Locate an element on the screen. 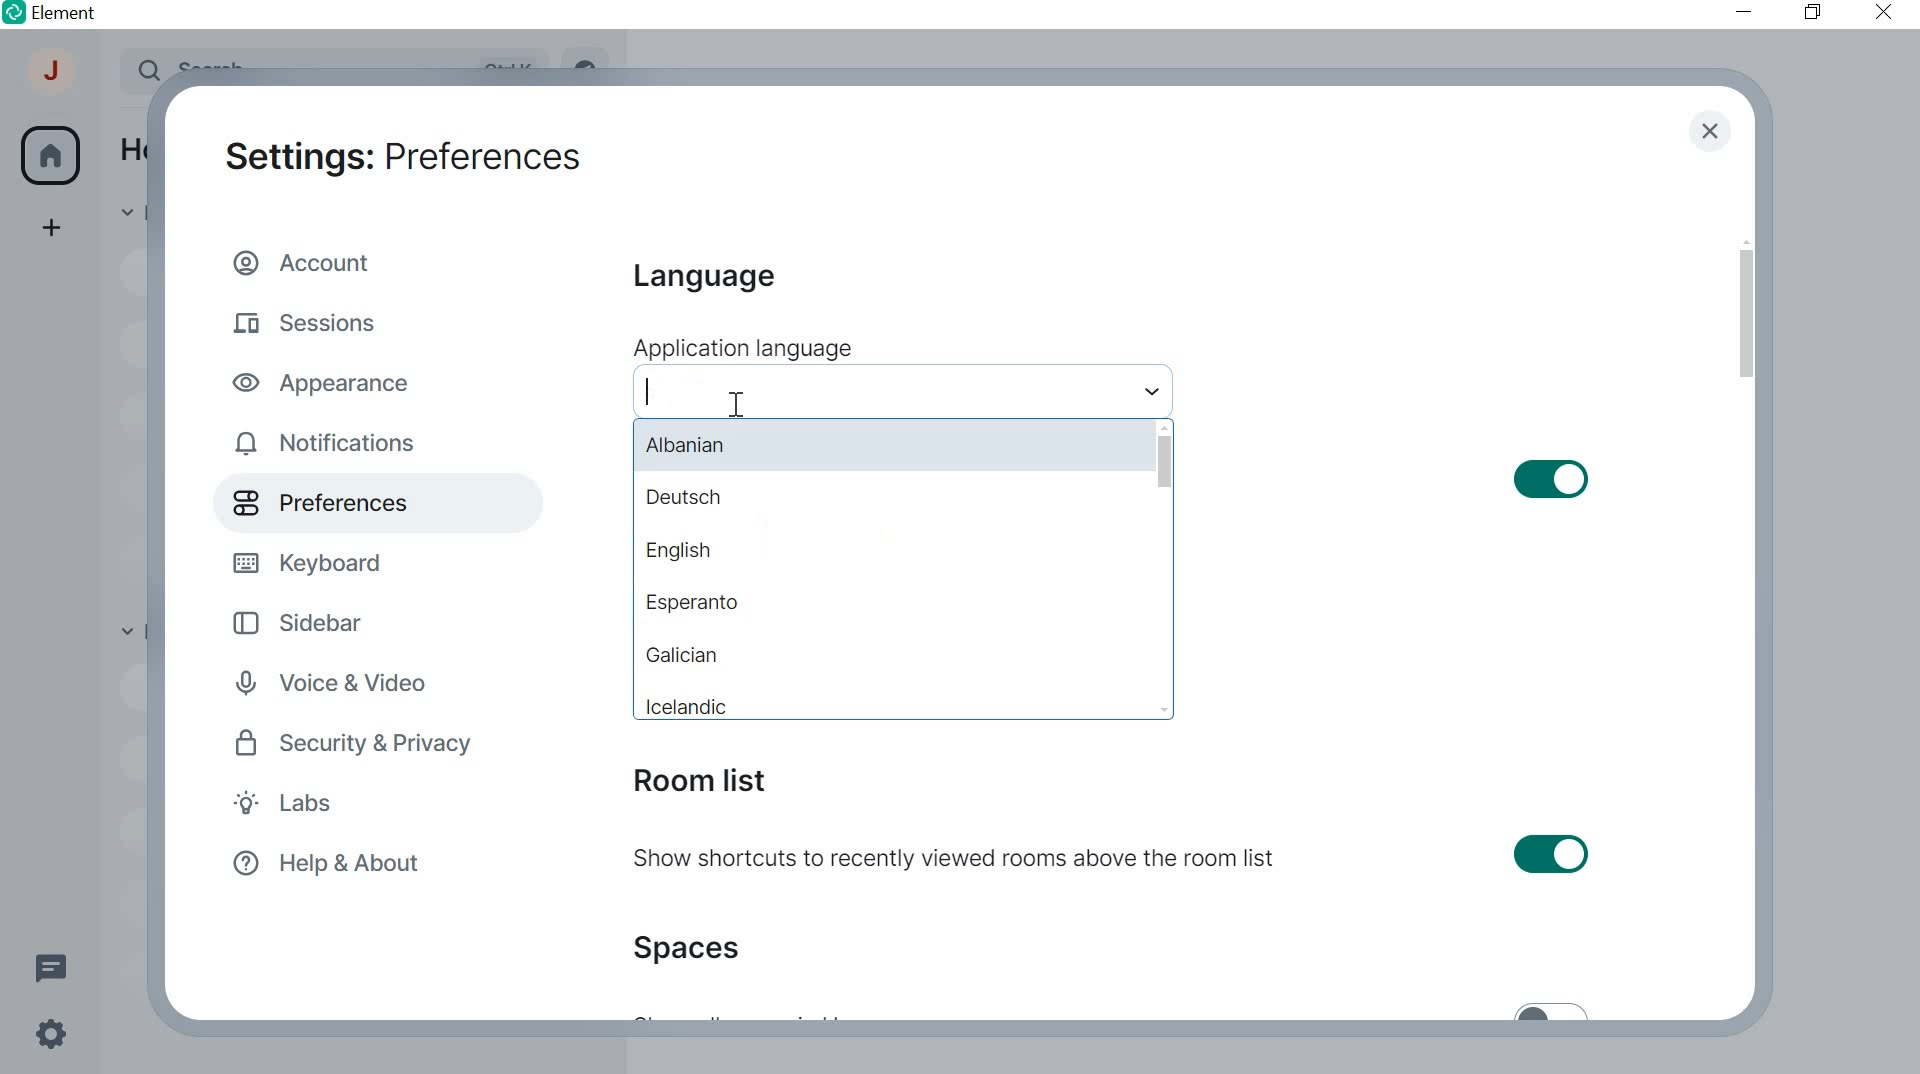 The height and width of the screenshot is (1074, 1920). Allow spell check is located at coordinates (1397, 479).